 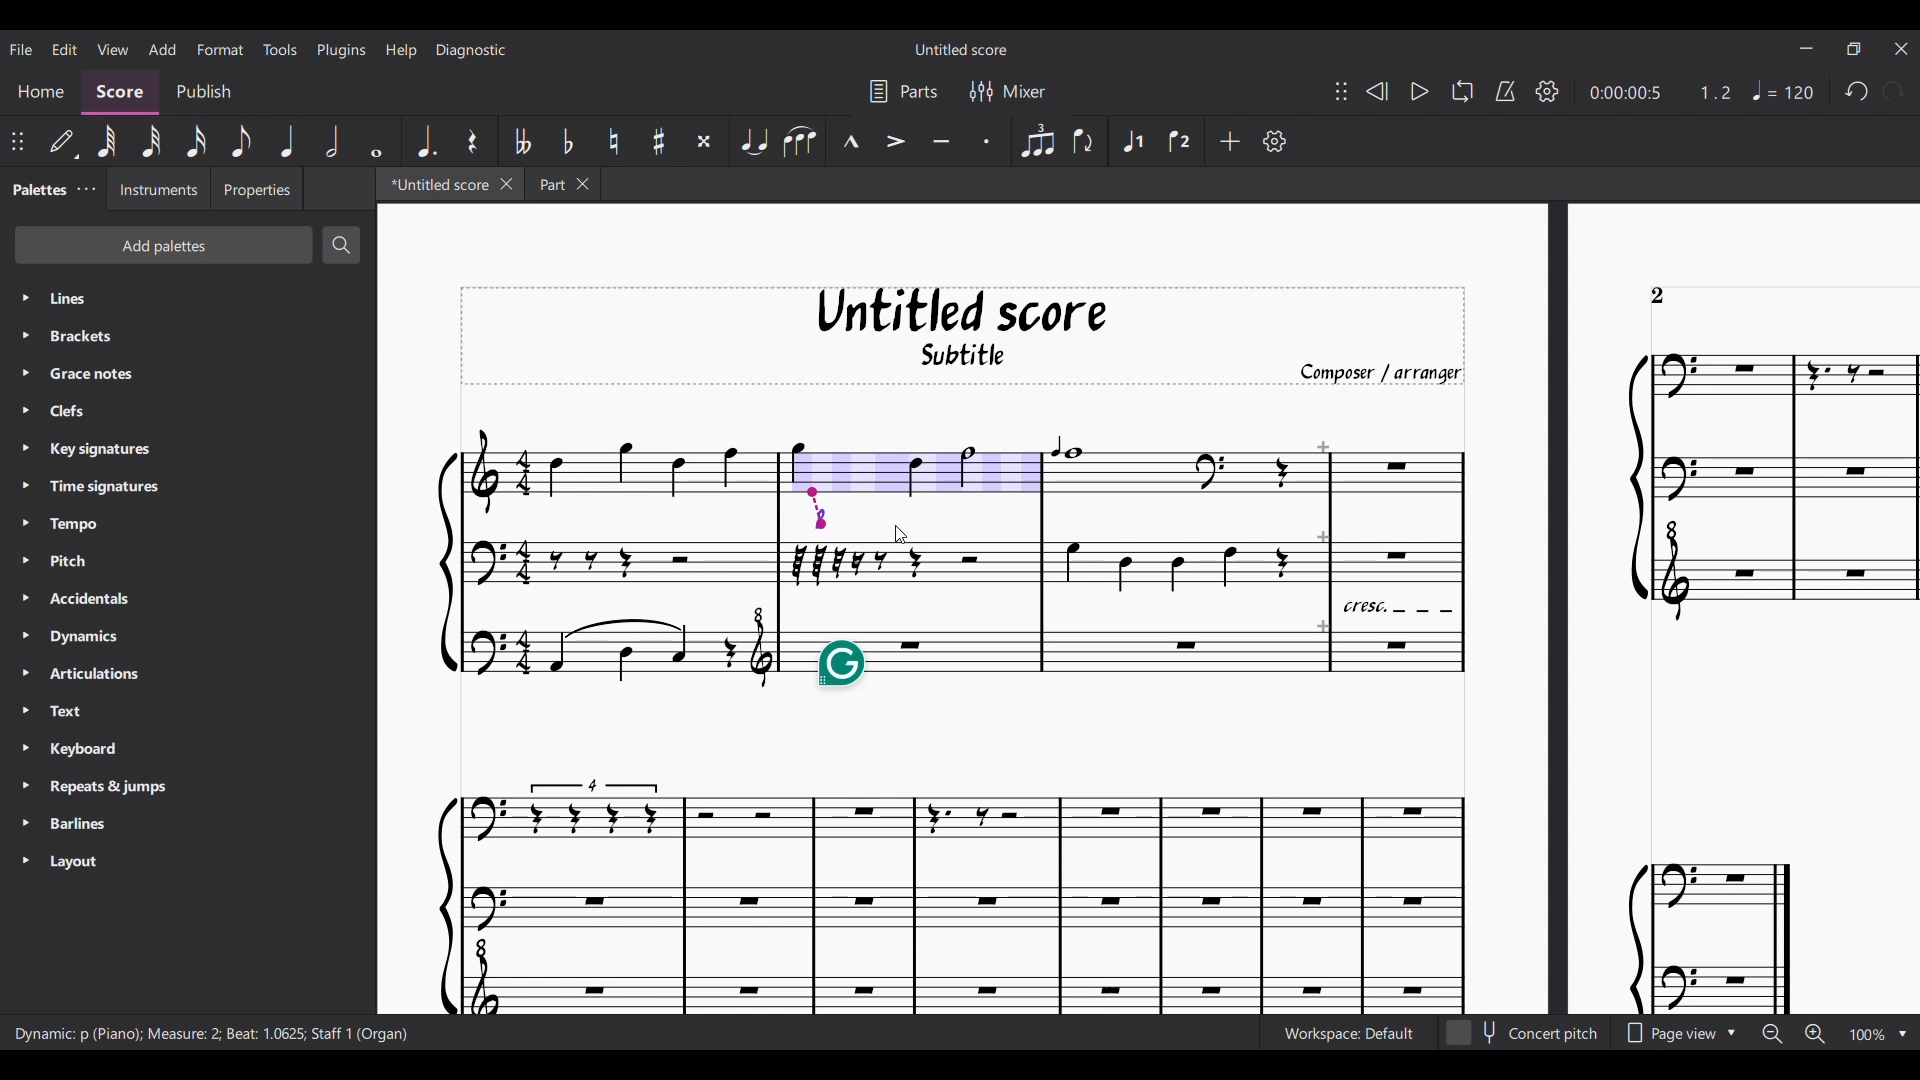 What do you see at coordinates (401, 50) in the screenshot?
I see `Help menu` at bounding box center [401, 50].